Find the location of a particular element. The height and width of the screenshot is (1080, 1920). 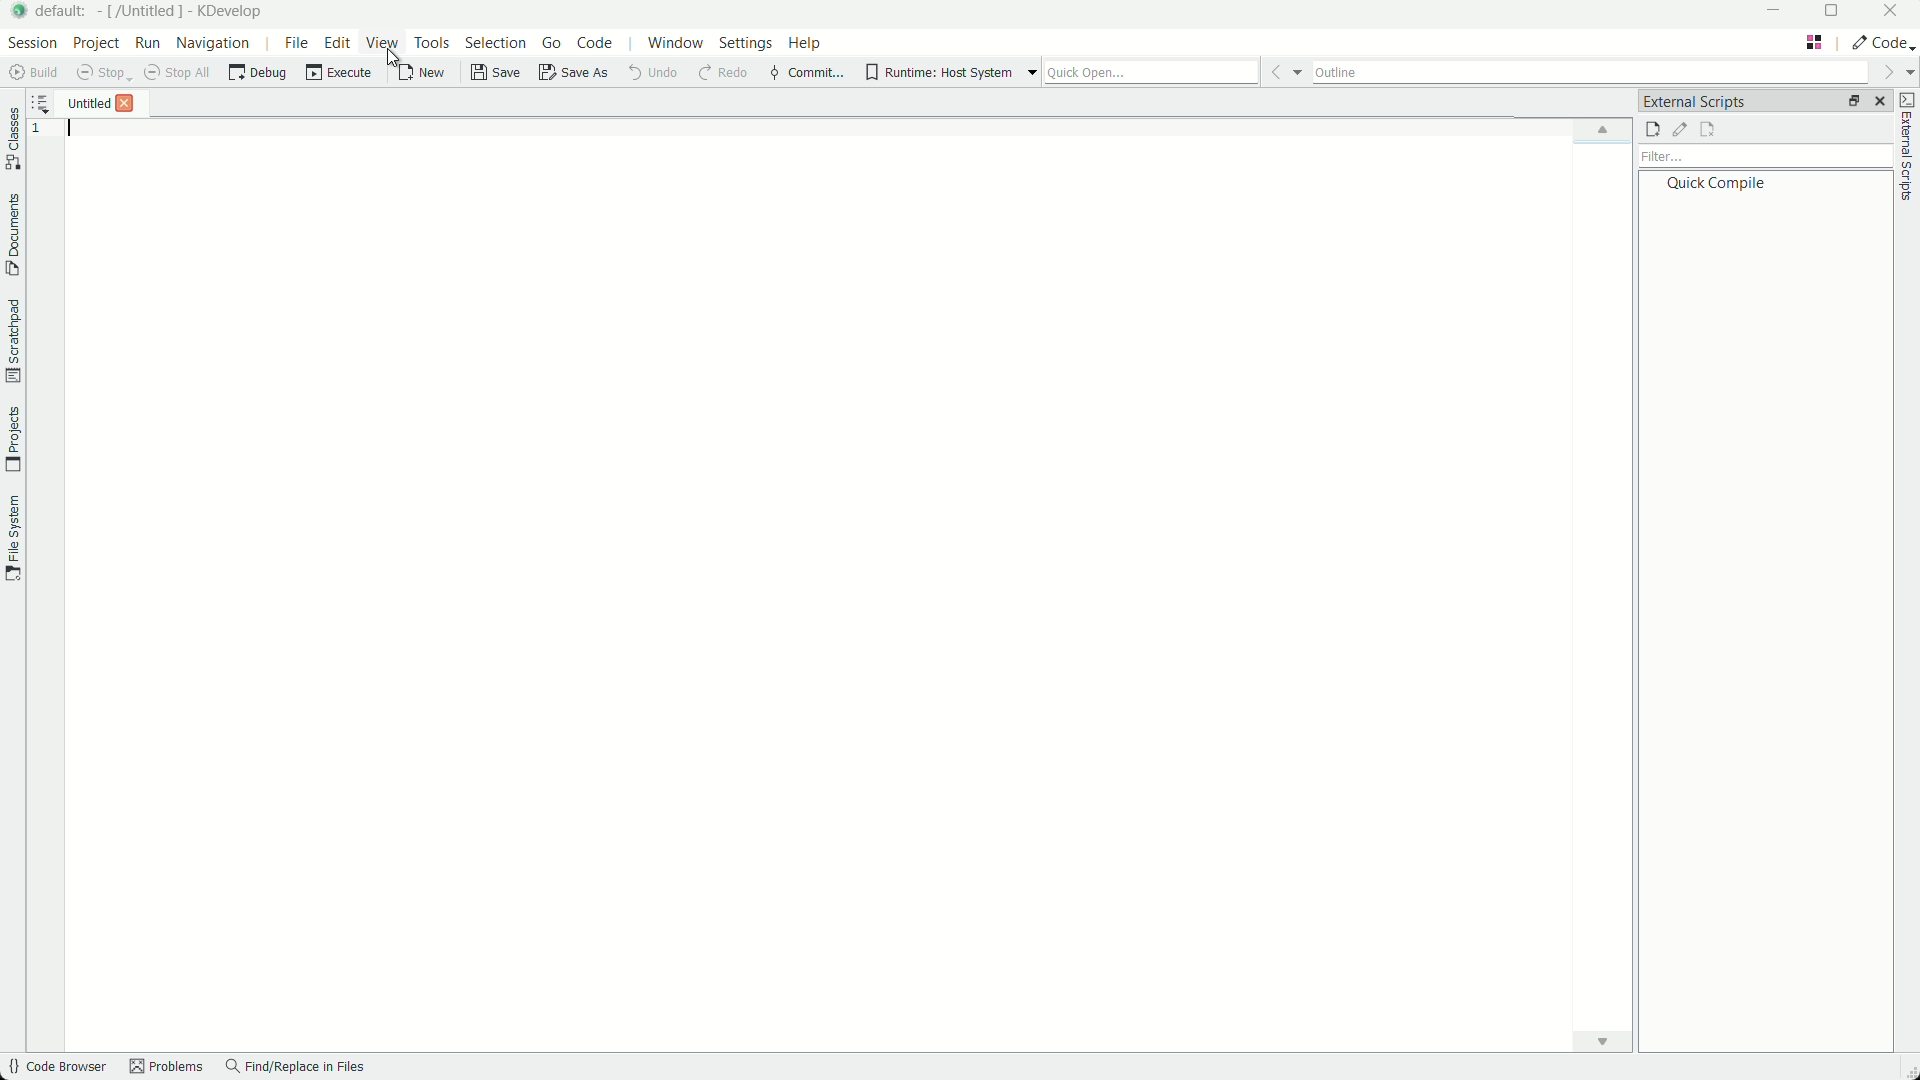

new external scripts is located at coordinates (1652, 131).